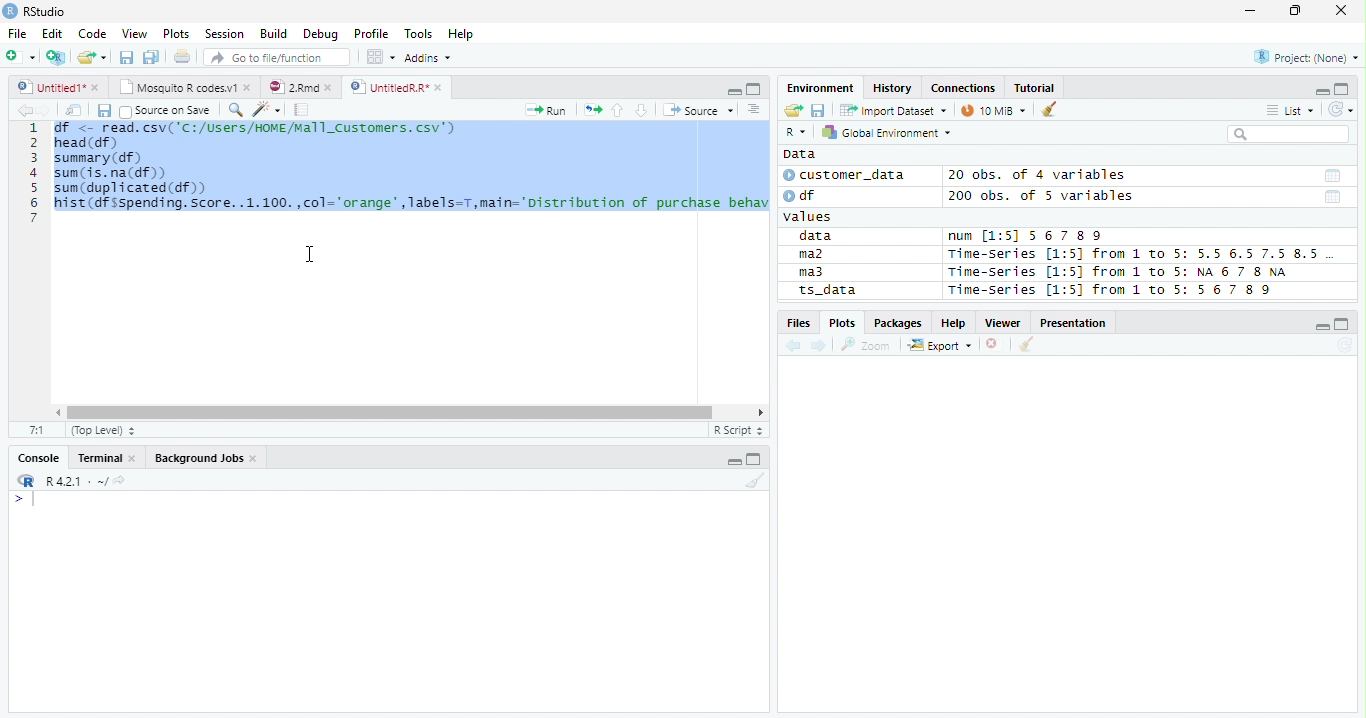  What do you see at coordinates (1076, 323) in the screenshot?
I see `Presentation` at bounding box center [1076, 323].